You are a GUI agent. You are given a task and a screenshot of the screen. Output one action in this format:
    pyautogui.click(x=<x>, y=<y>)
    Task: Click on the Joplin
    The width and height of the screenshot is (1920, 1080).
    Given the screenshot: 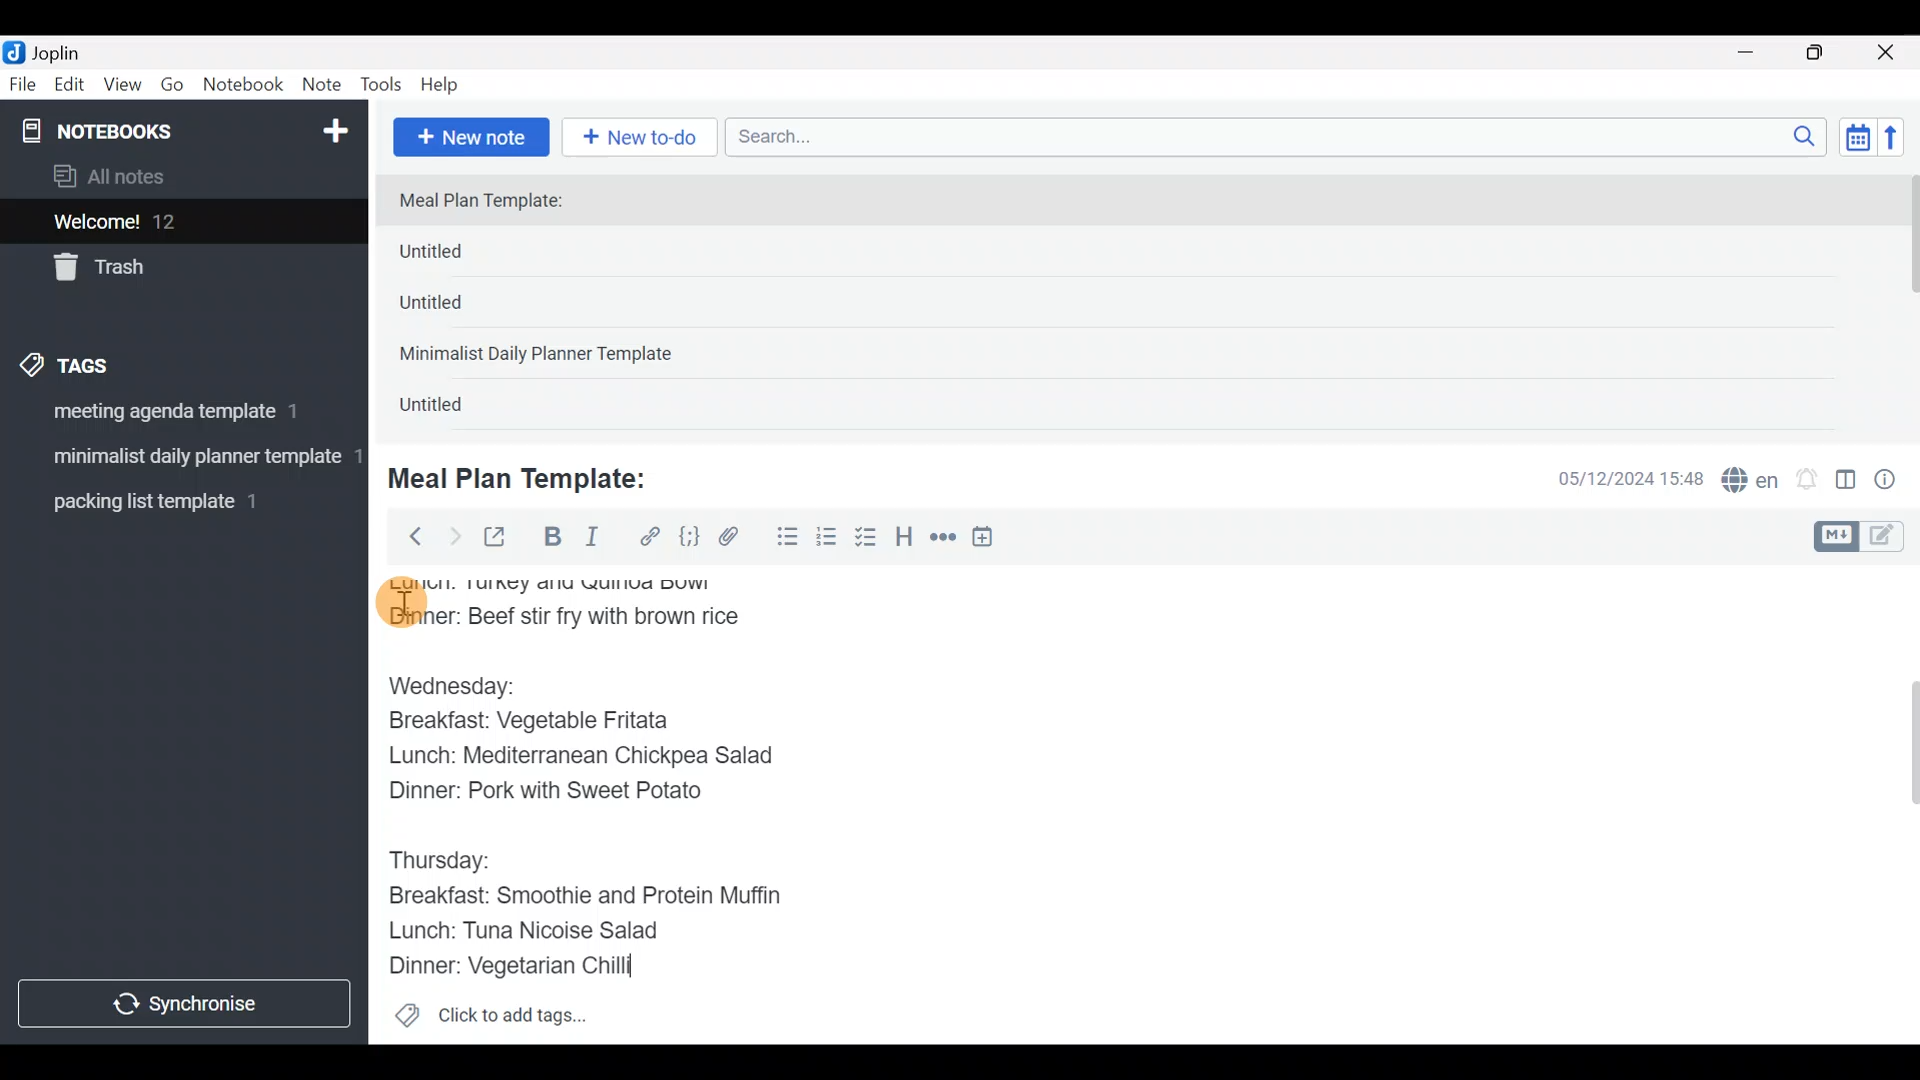 What is the action you would take?
    pyautogui.click(x=69, y=50)
    